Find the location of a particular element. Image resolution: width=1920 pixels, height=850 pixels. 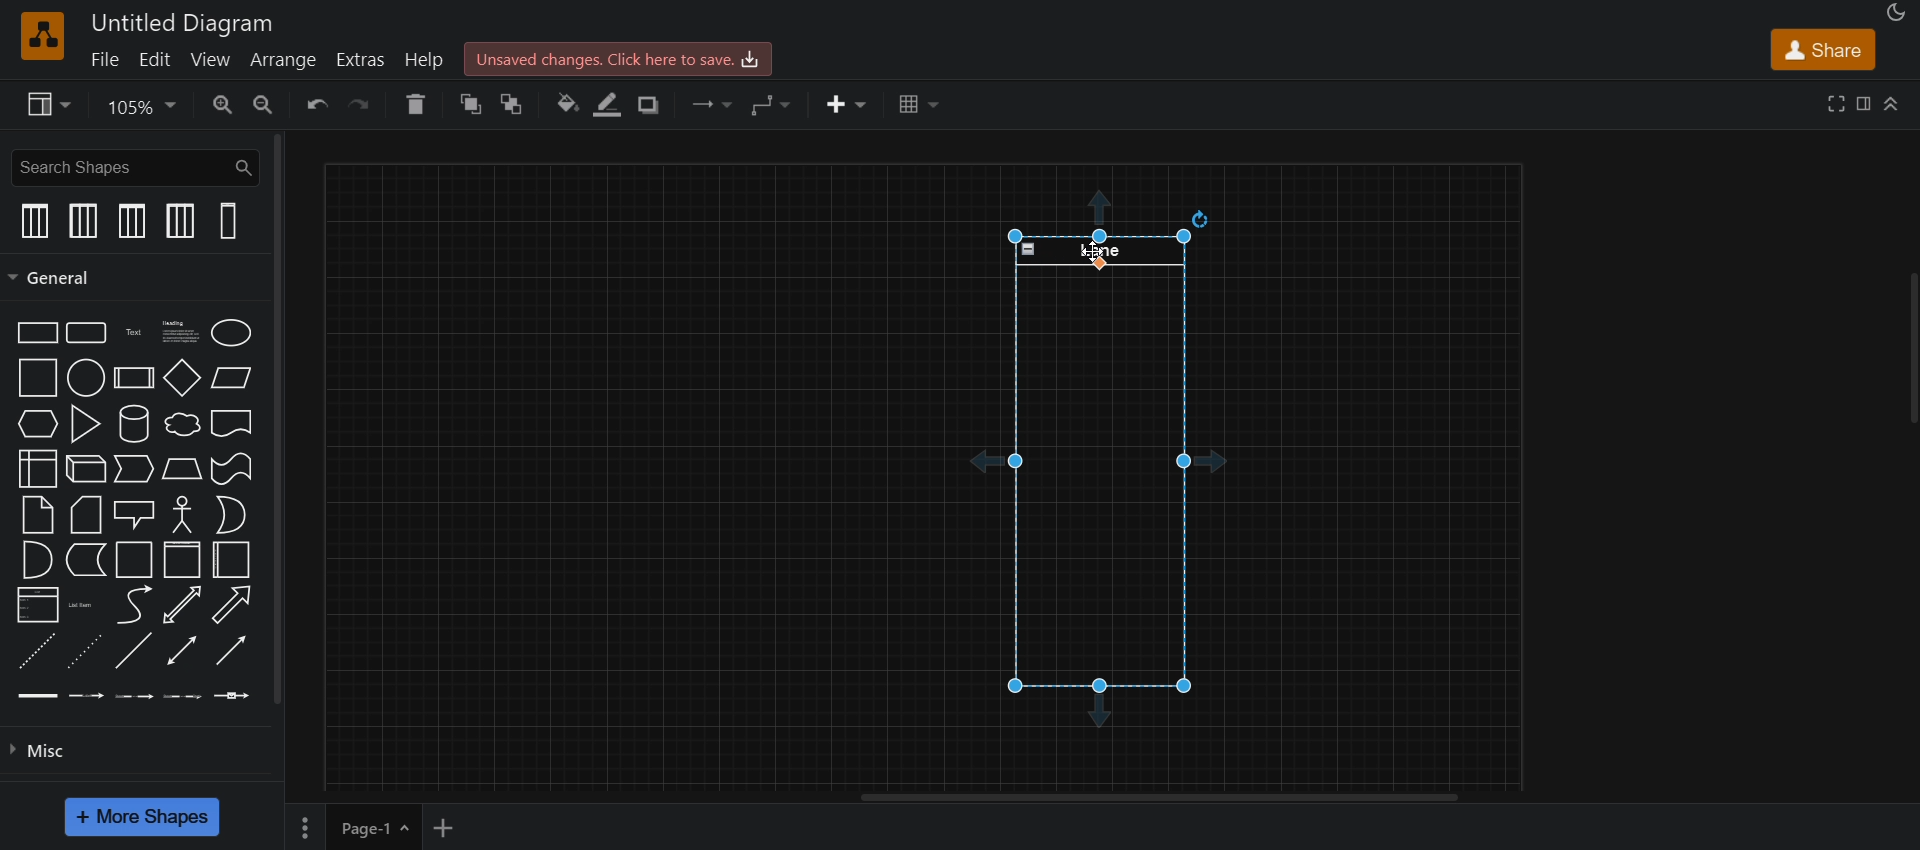

horizontal scroll bar is located at coordinates (1158, 799).